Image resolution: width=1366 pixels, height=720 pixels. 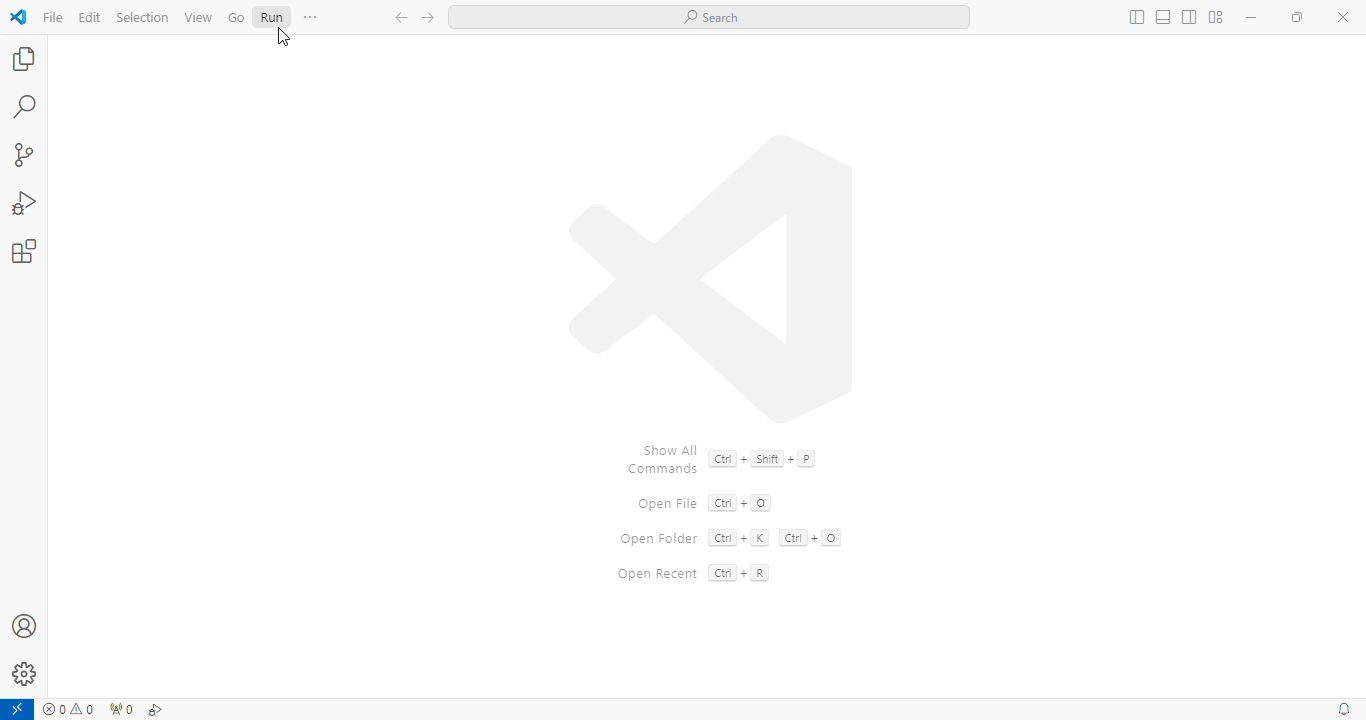 I want to click on search, so click(x=709, y=17).